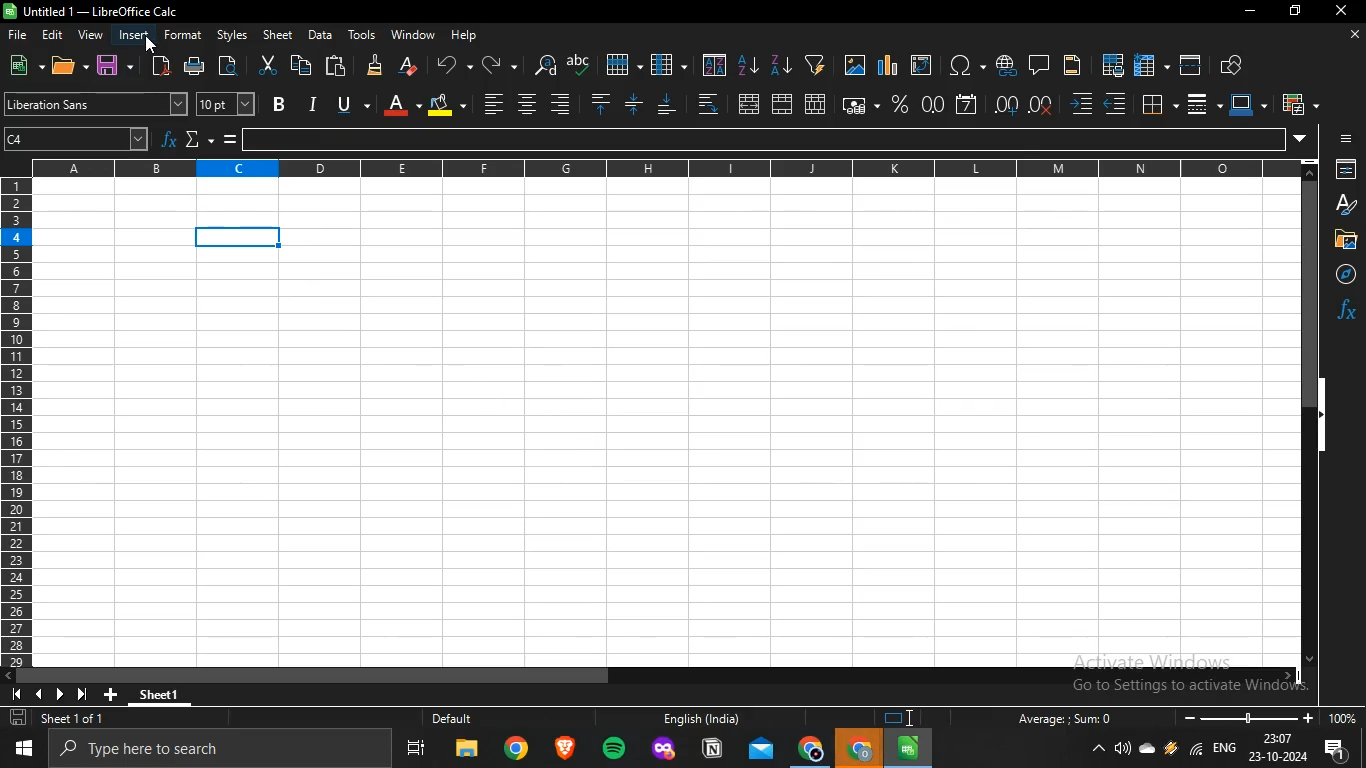 The width and height of the screenshot is (1366, 768). I want to click on Average: : Sum: 0, so click(1057, 718).